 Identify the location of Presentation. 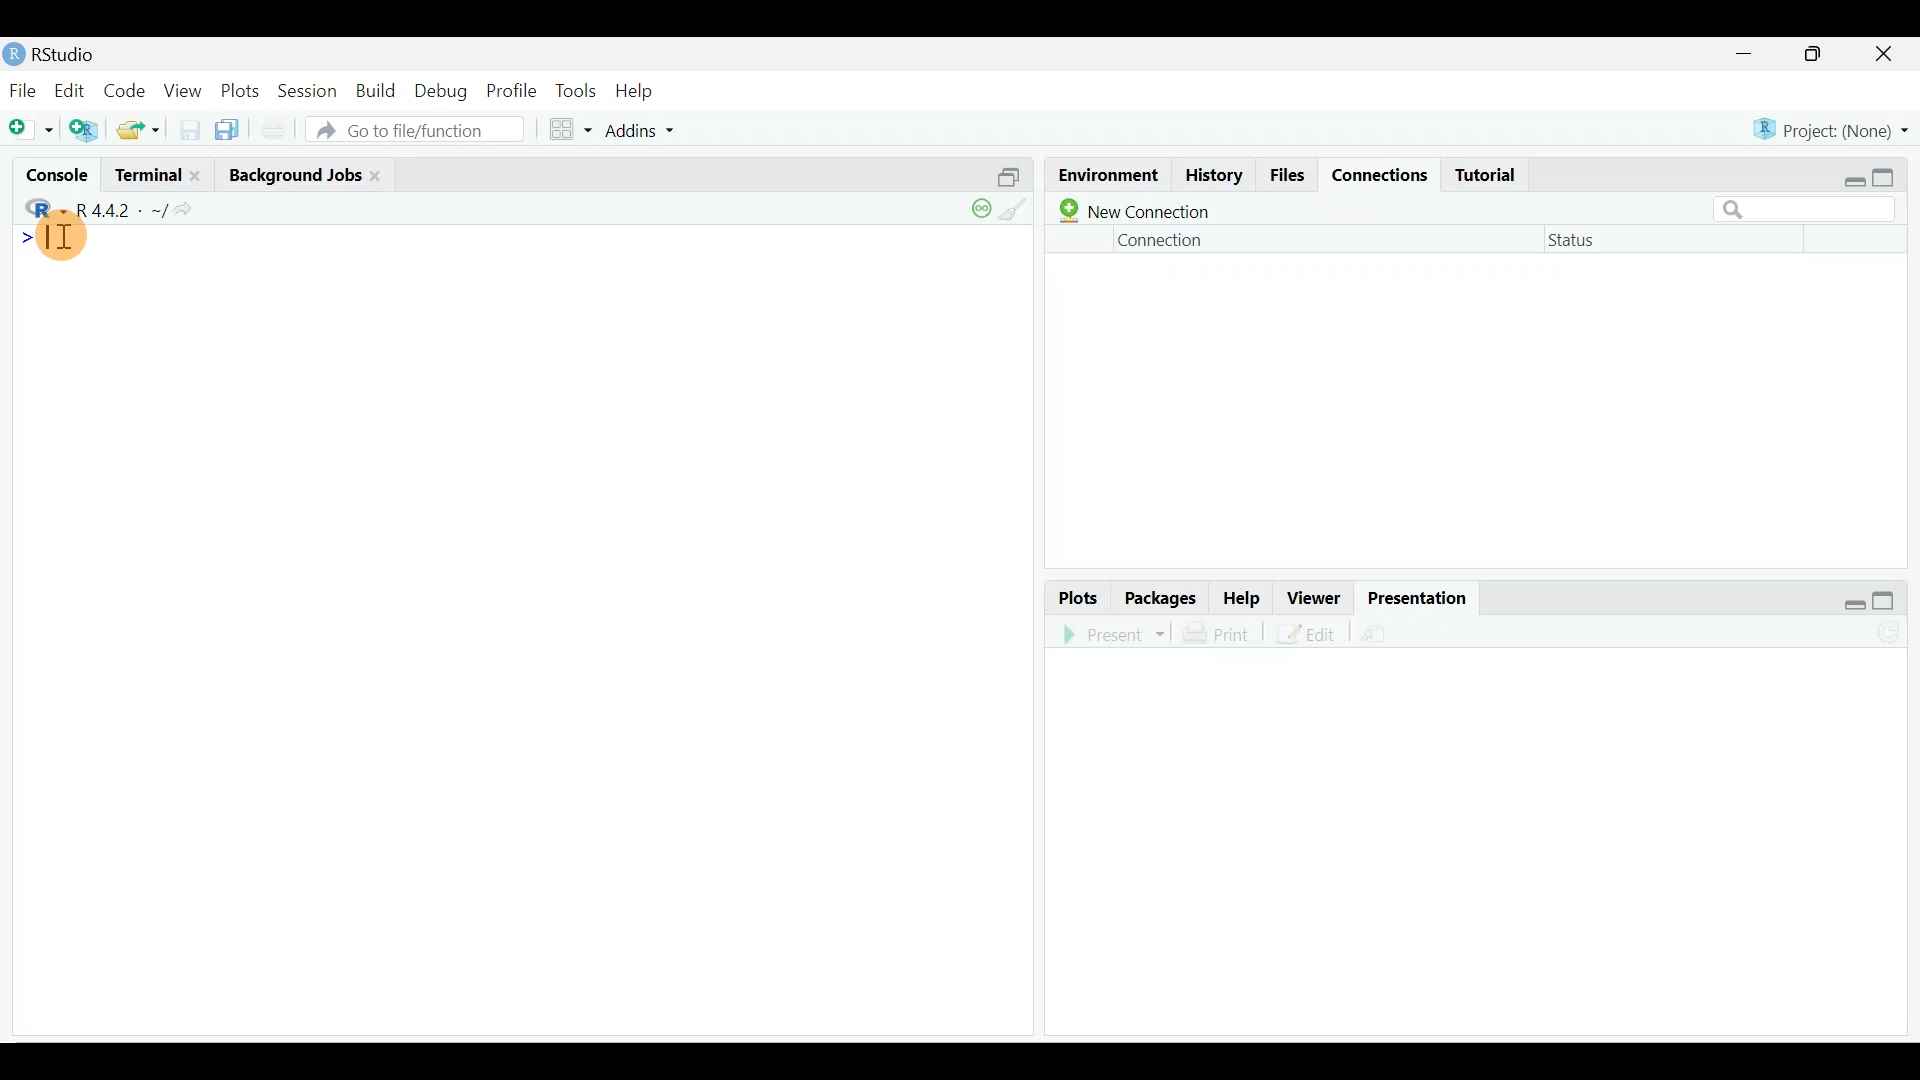
(1420, 596).